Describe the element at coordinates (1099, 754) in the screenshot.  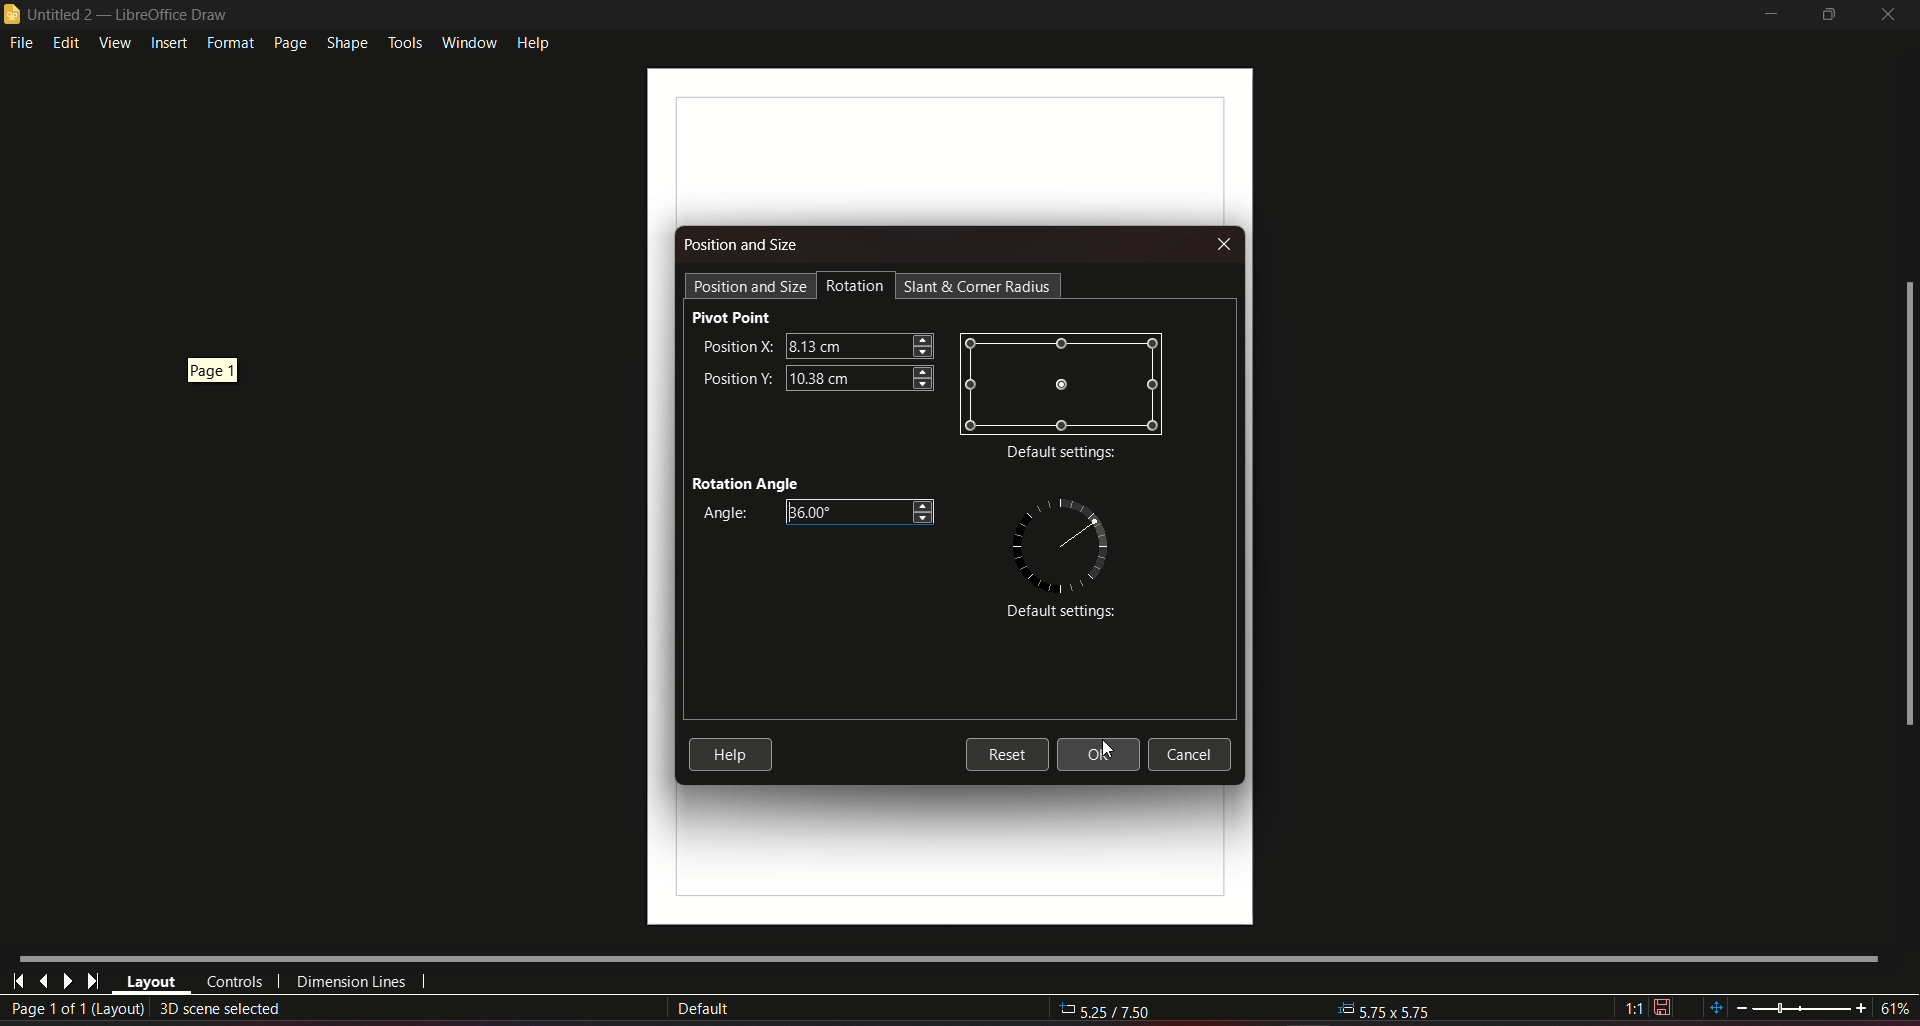
I see `ok` at that location.